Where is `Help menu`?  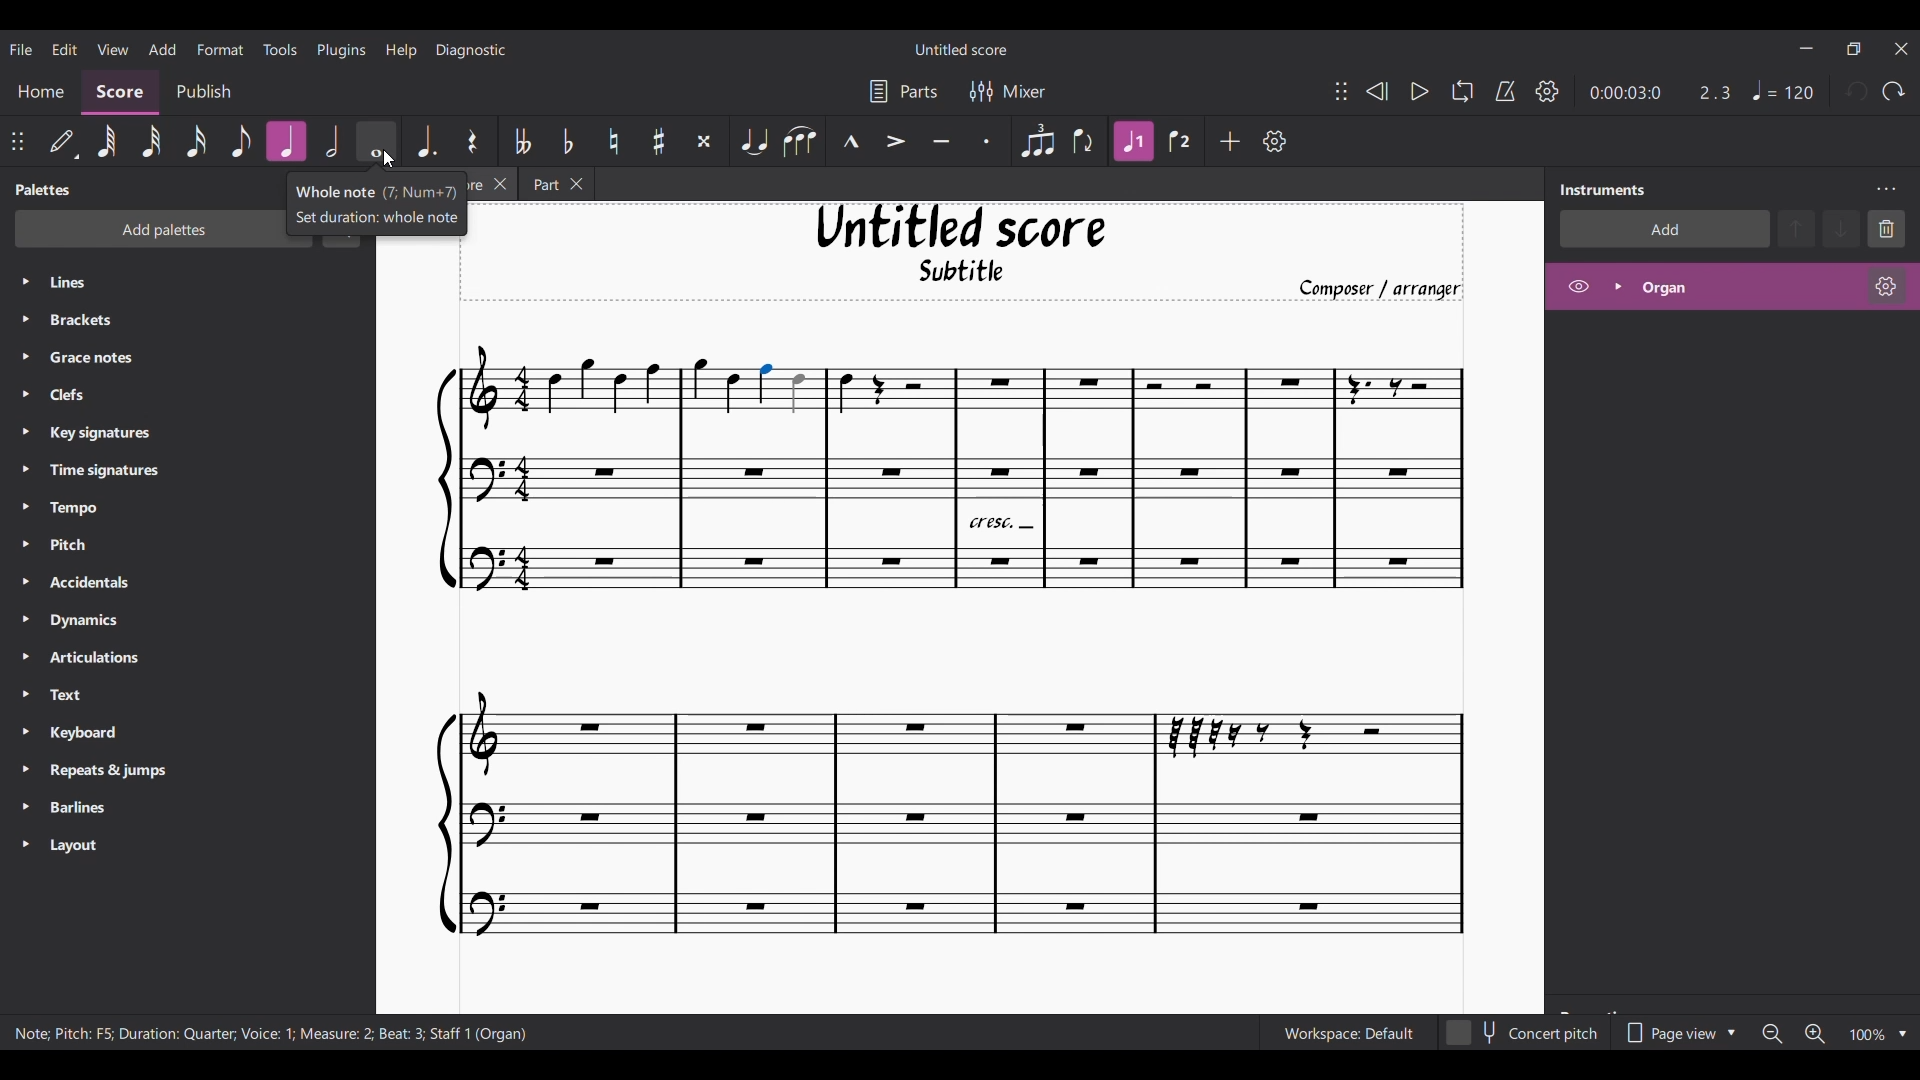
Help menu is located at coordinates (402, 50).